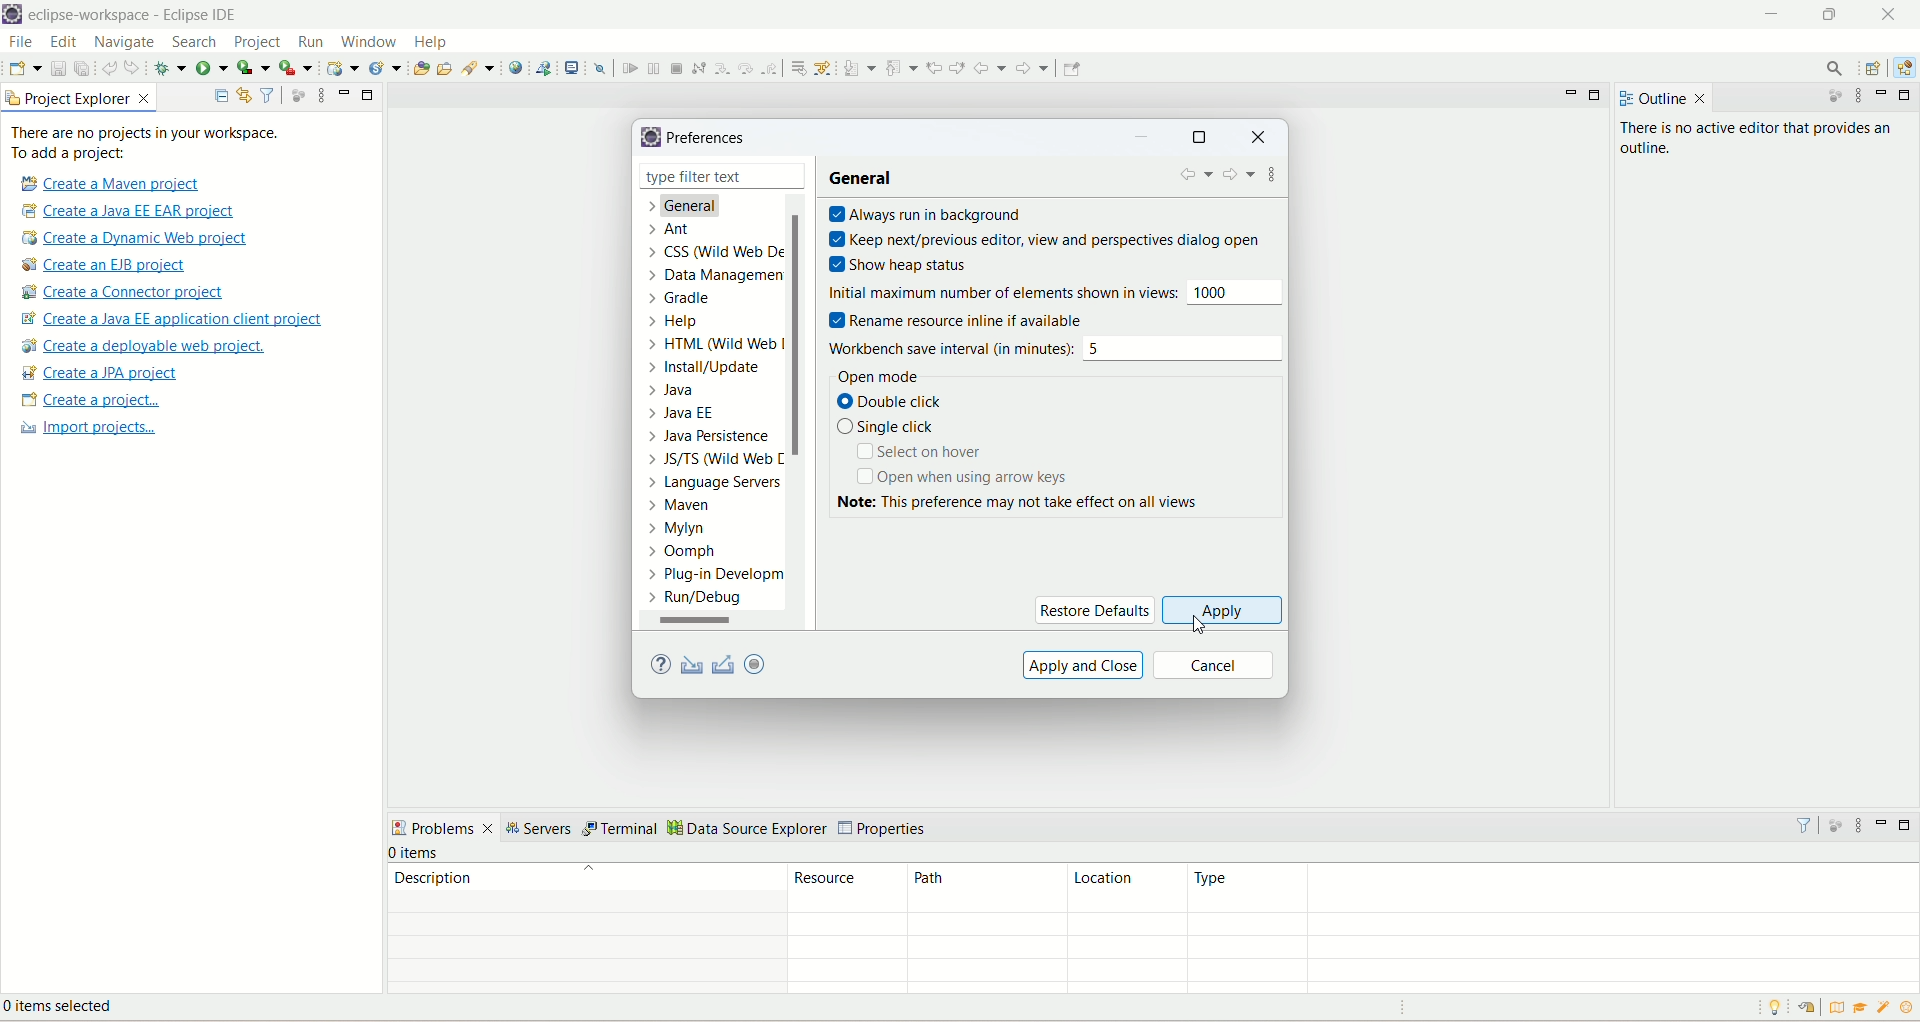 The height and width of the screenshot is (1022, 1920). Describe the element at coordinates (698, 67) in the screenshot. I see `disconnect` at that location.